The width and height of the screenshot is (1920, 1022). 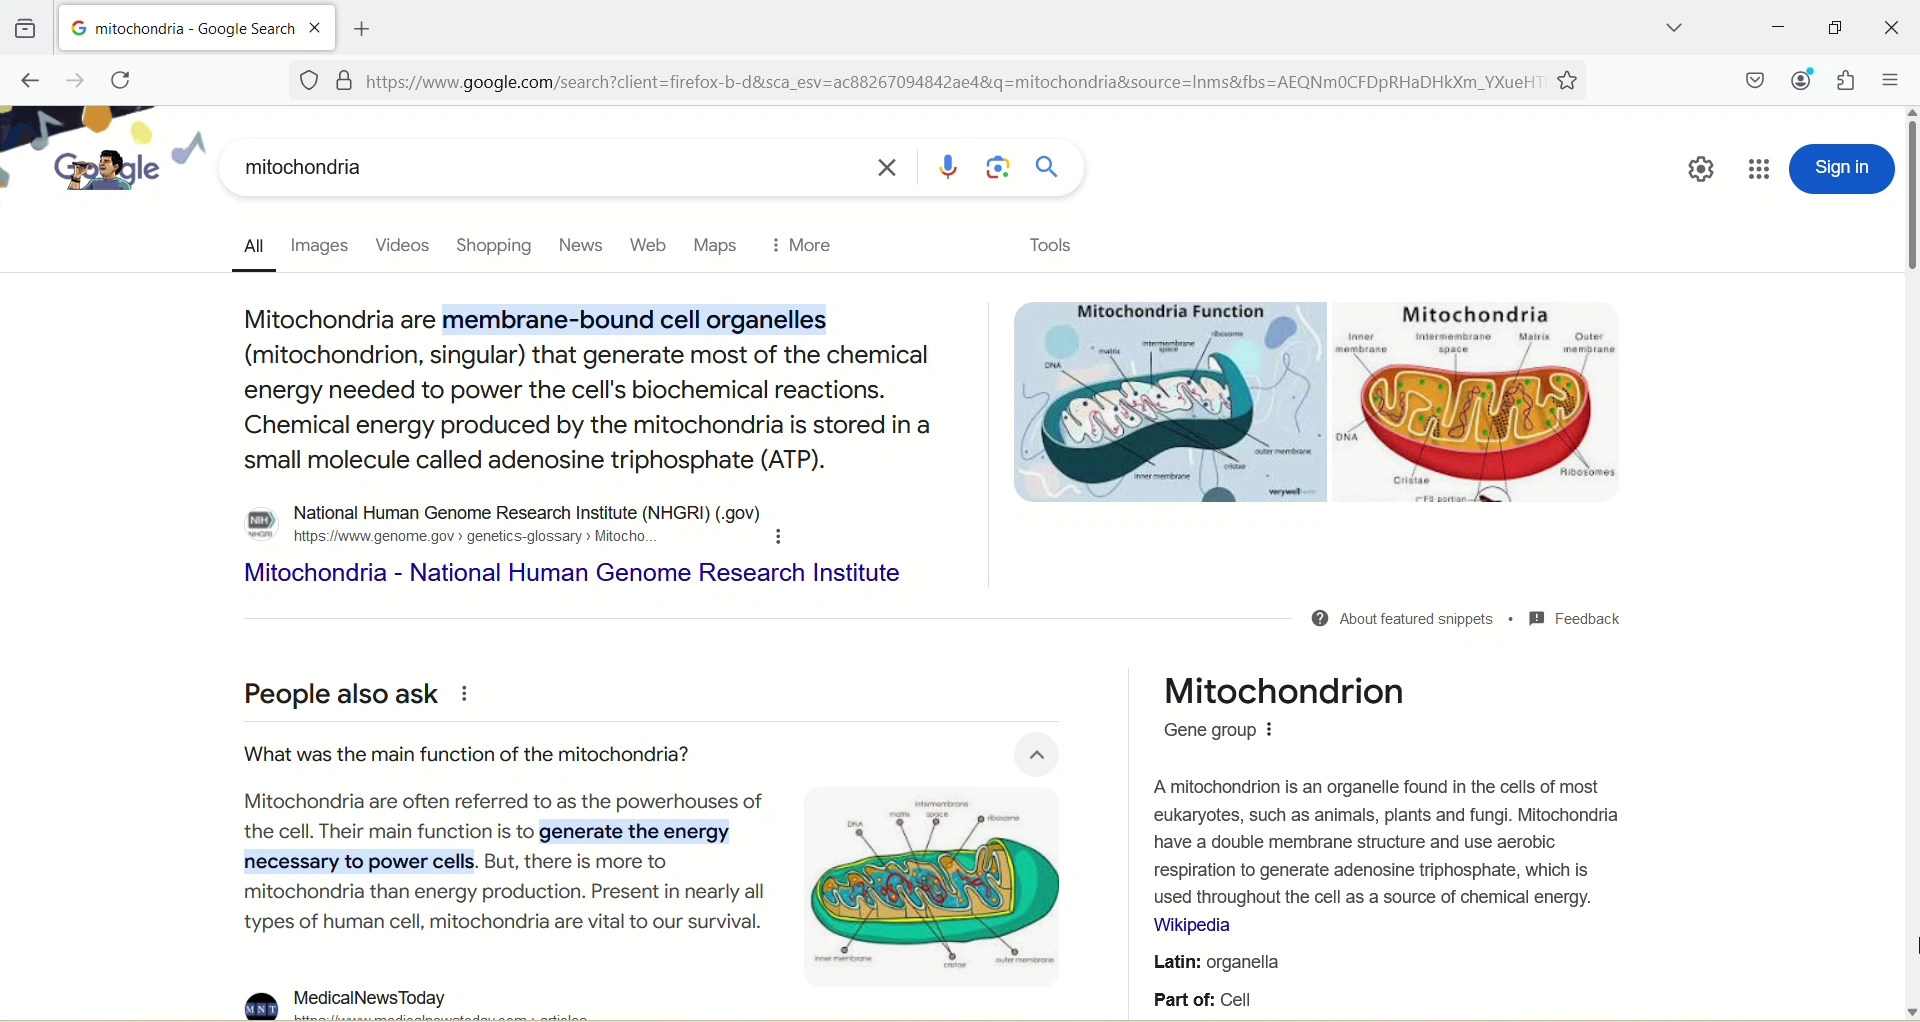 What do you see at coordinates (1282, 687) in the screenshot?
I see `Mitochondrion` at bounding box center [1282, 687].